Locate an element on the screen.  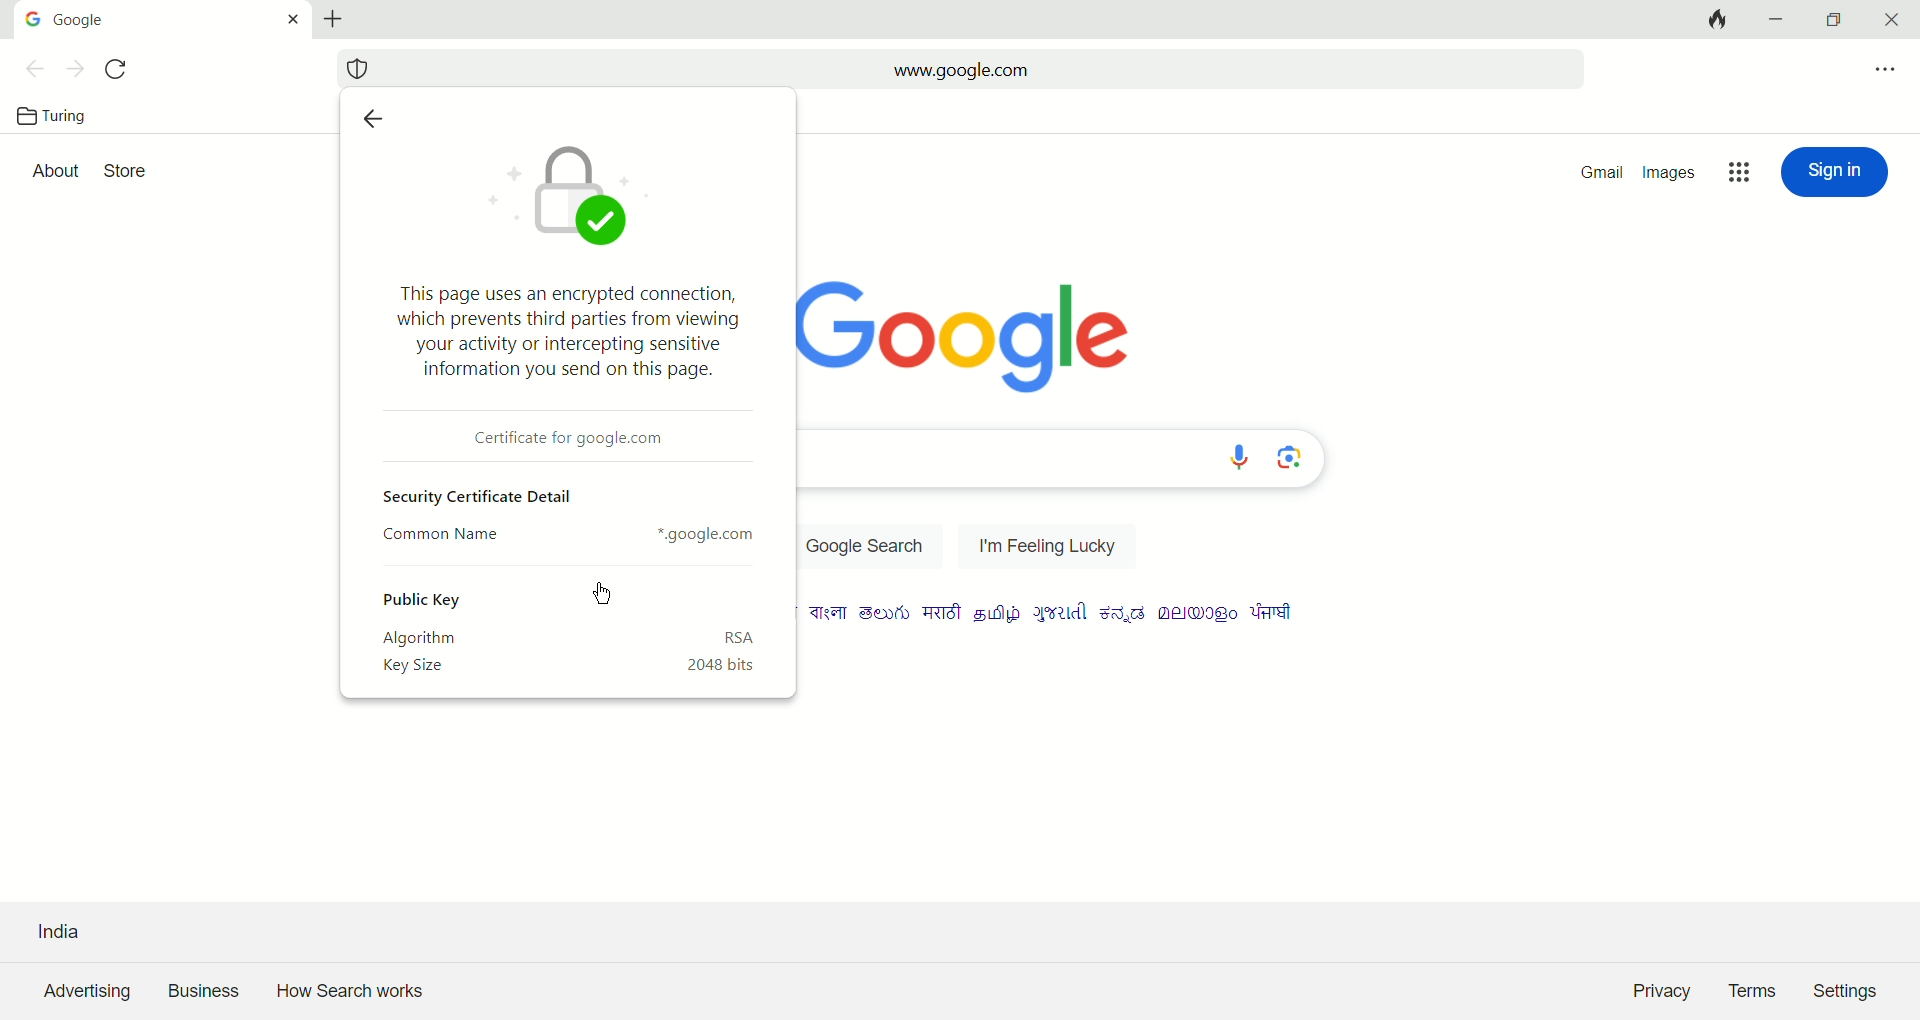
business is located at coordinates (201, 989).